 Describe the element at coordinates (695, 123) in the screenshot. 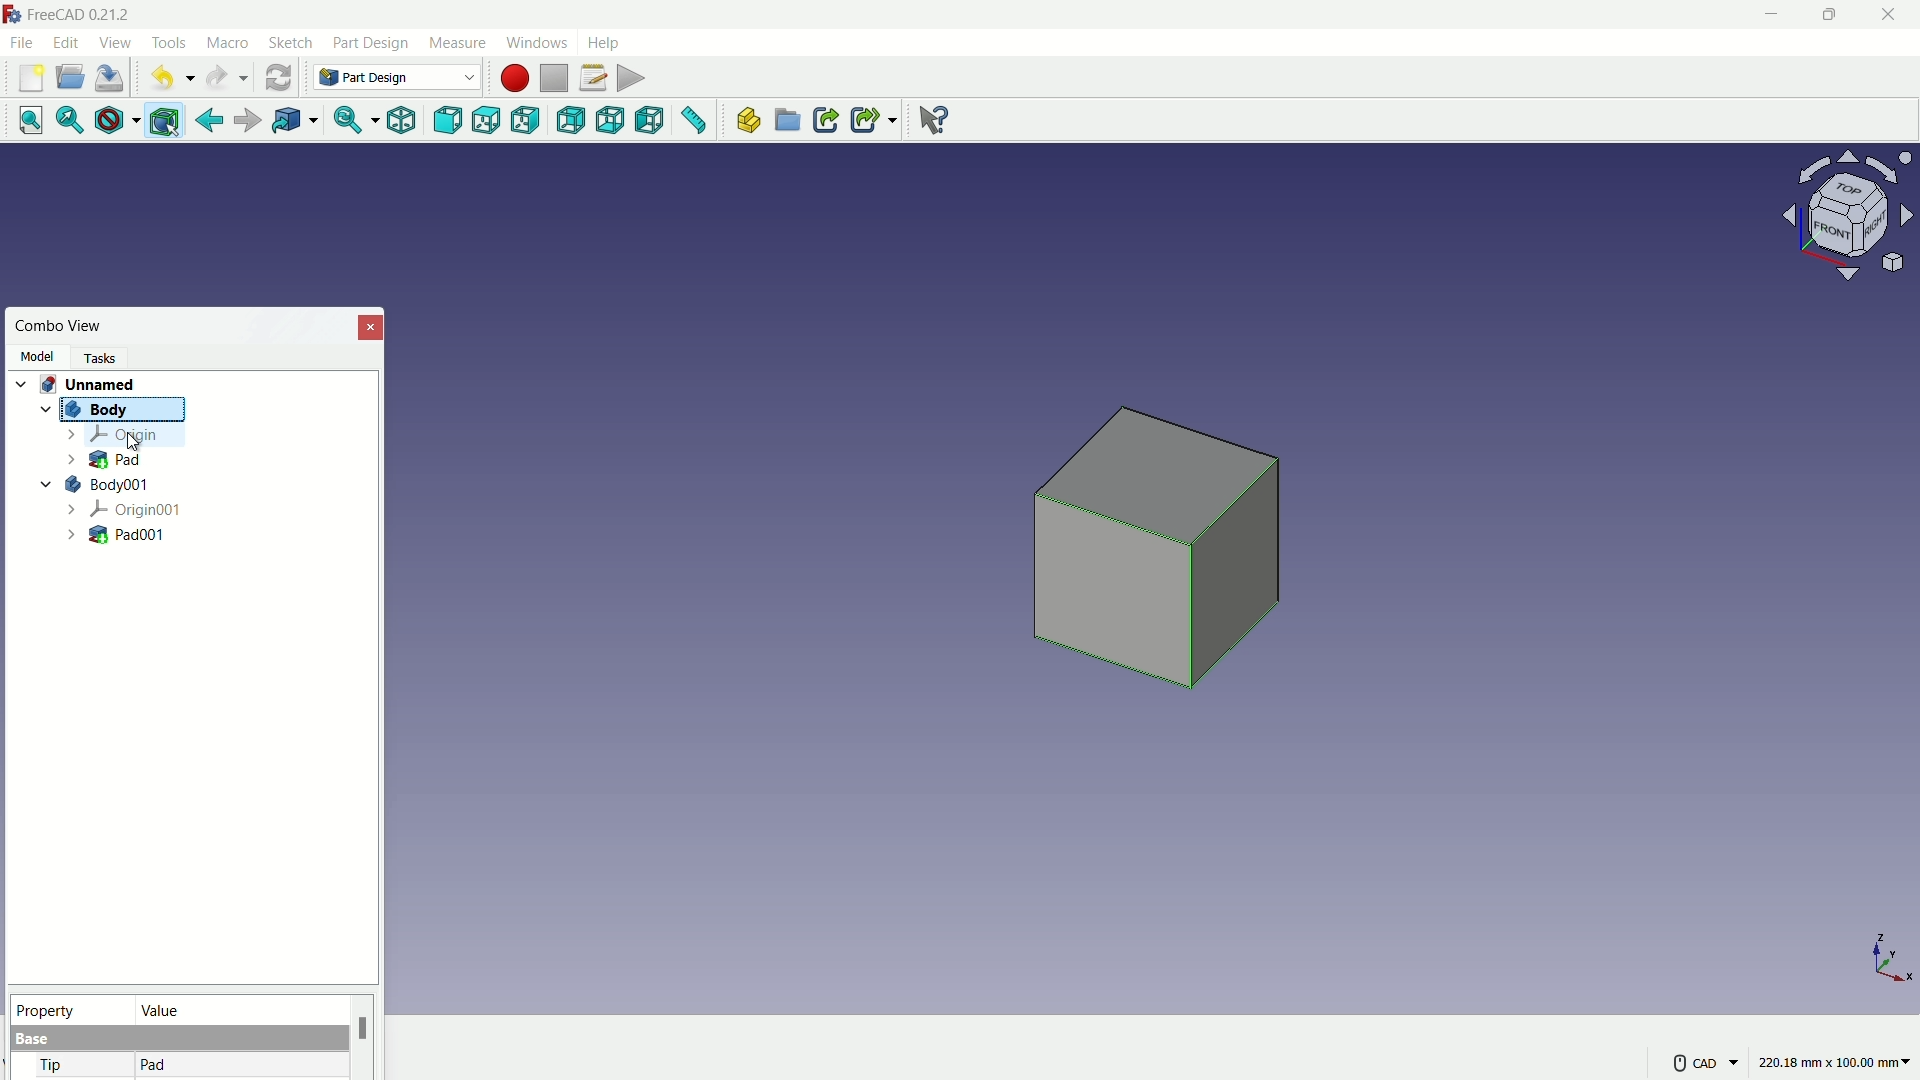

I see `measure` at that location.